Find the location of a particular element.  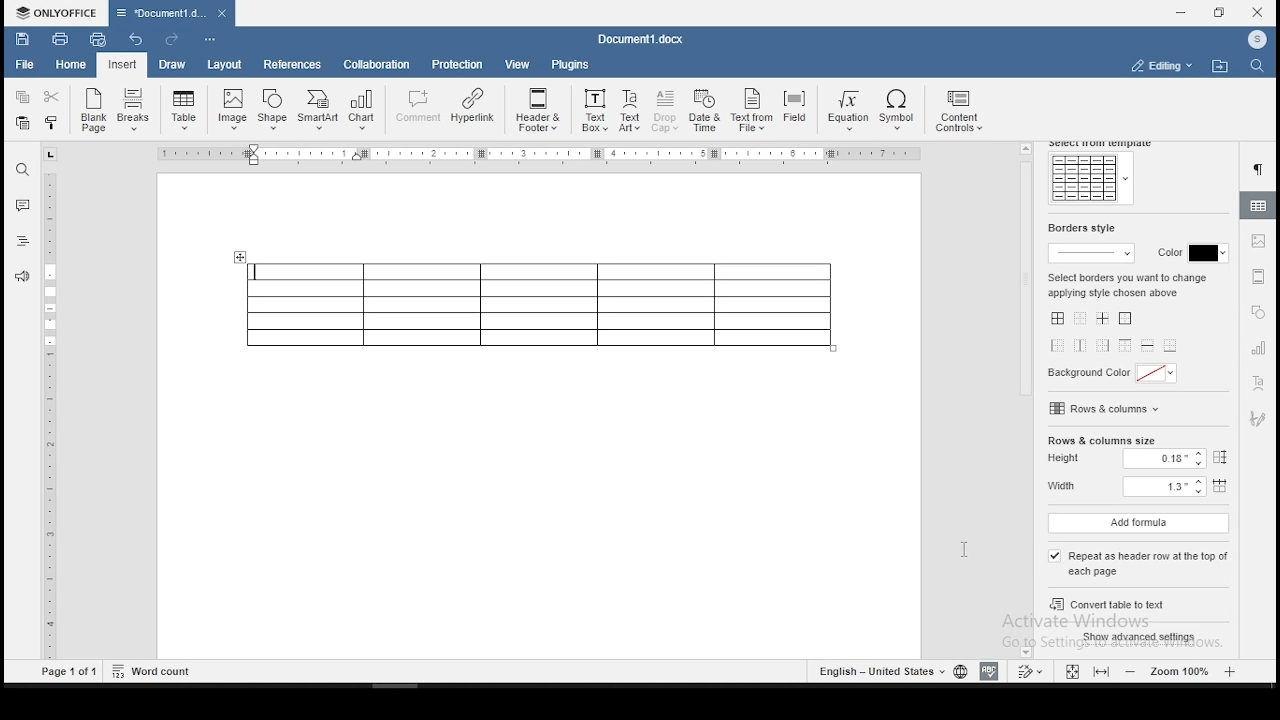

languages is located at coordinates (889, 670).